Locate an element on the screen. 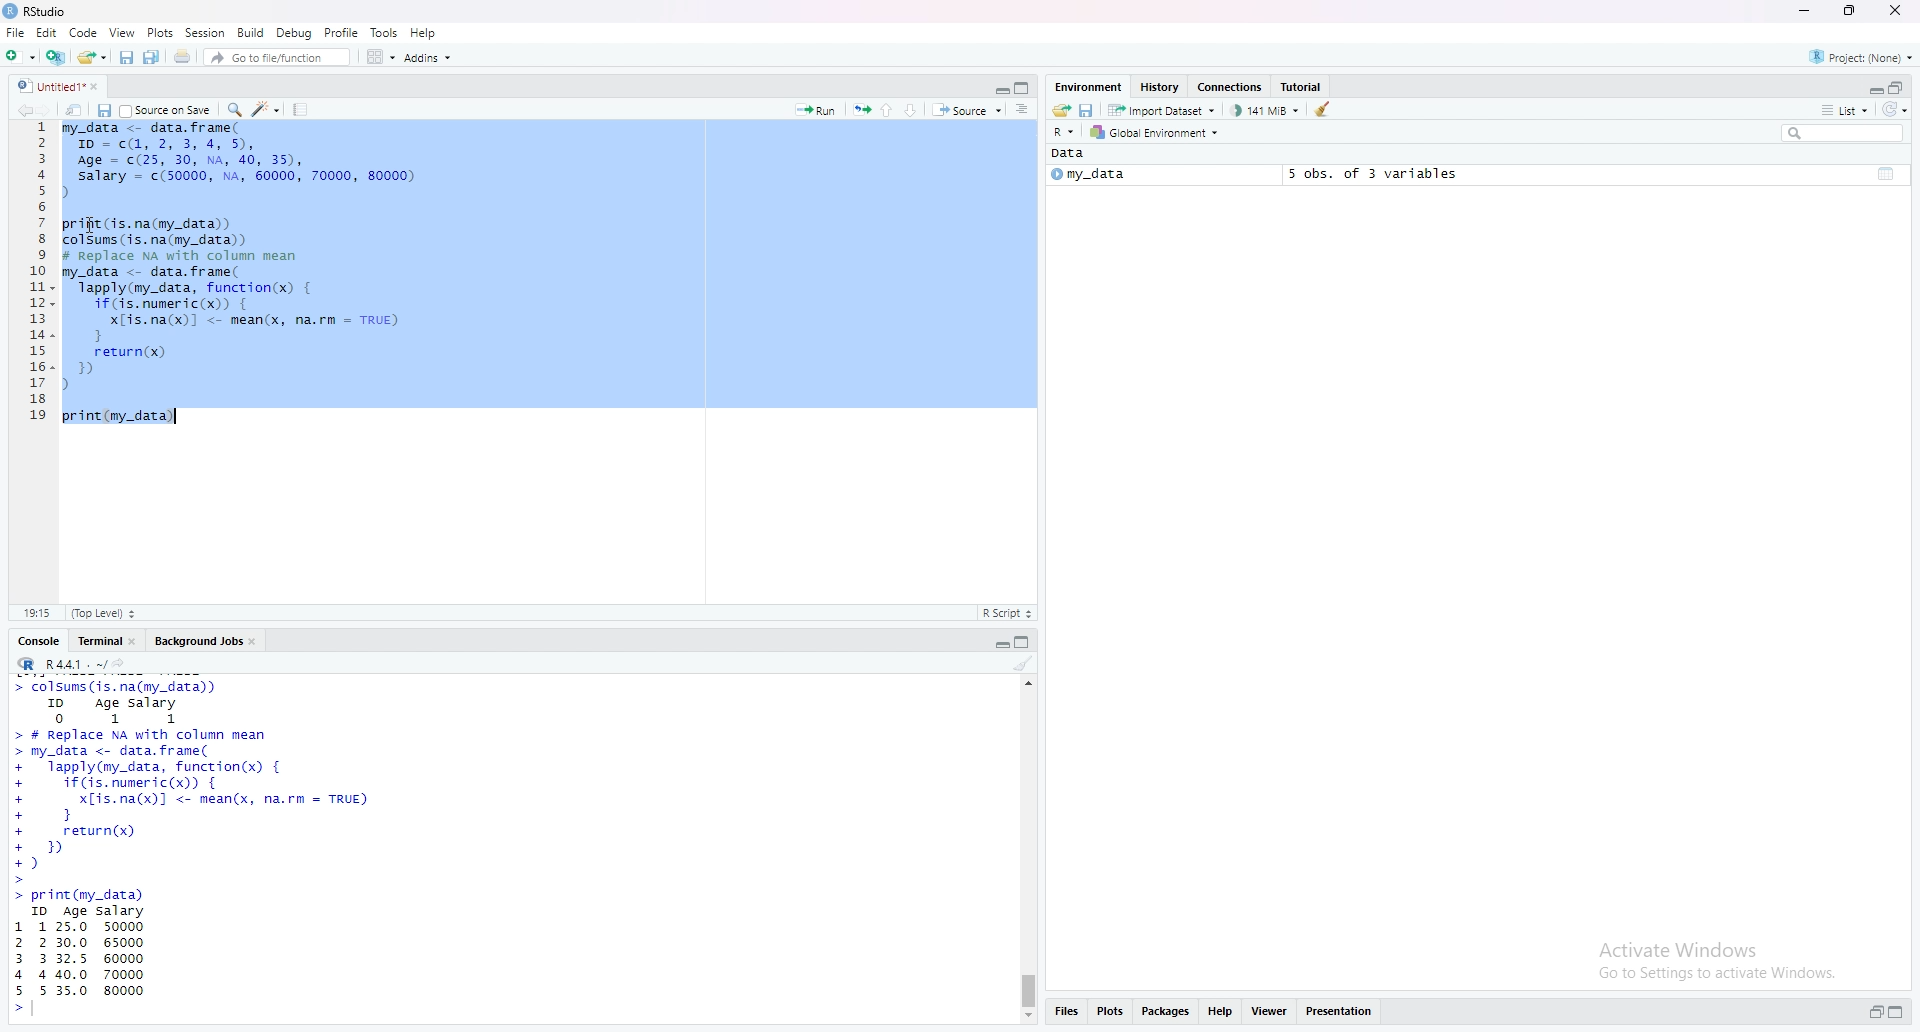 The image size is (1920, 1032). 7:1 is located at coordinates (37, 611).